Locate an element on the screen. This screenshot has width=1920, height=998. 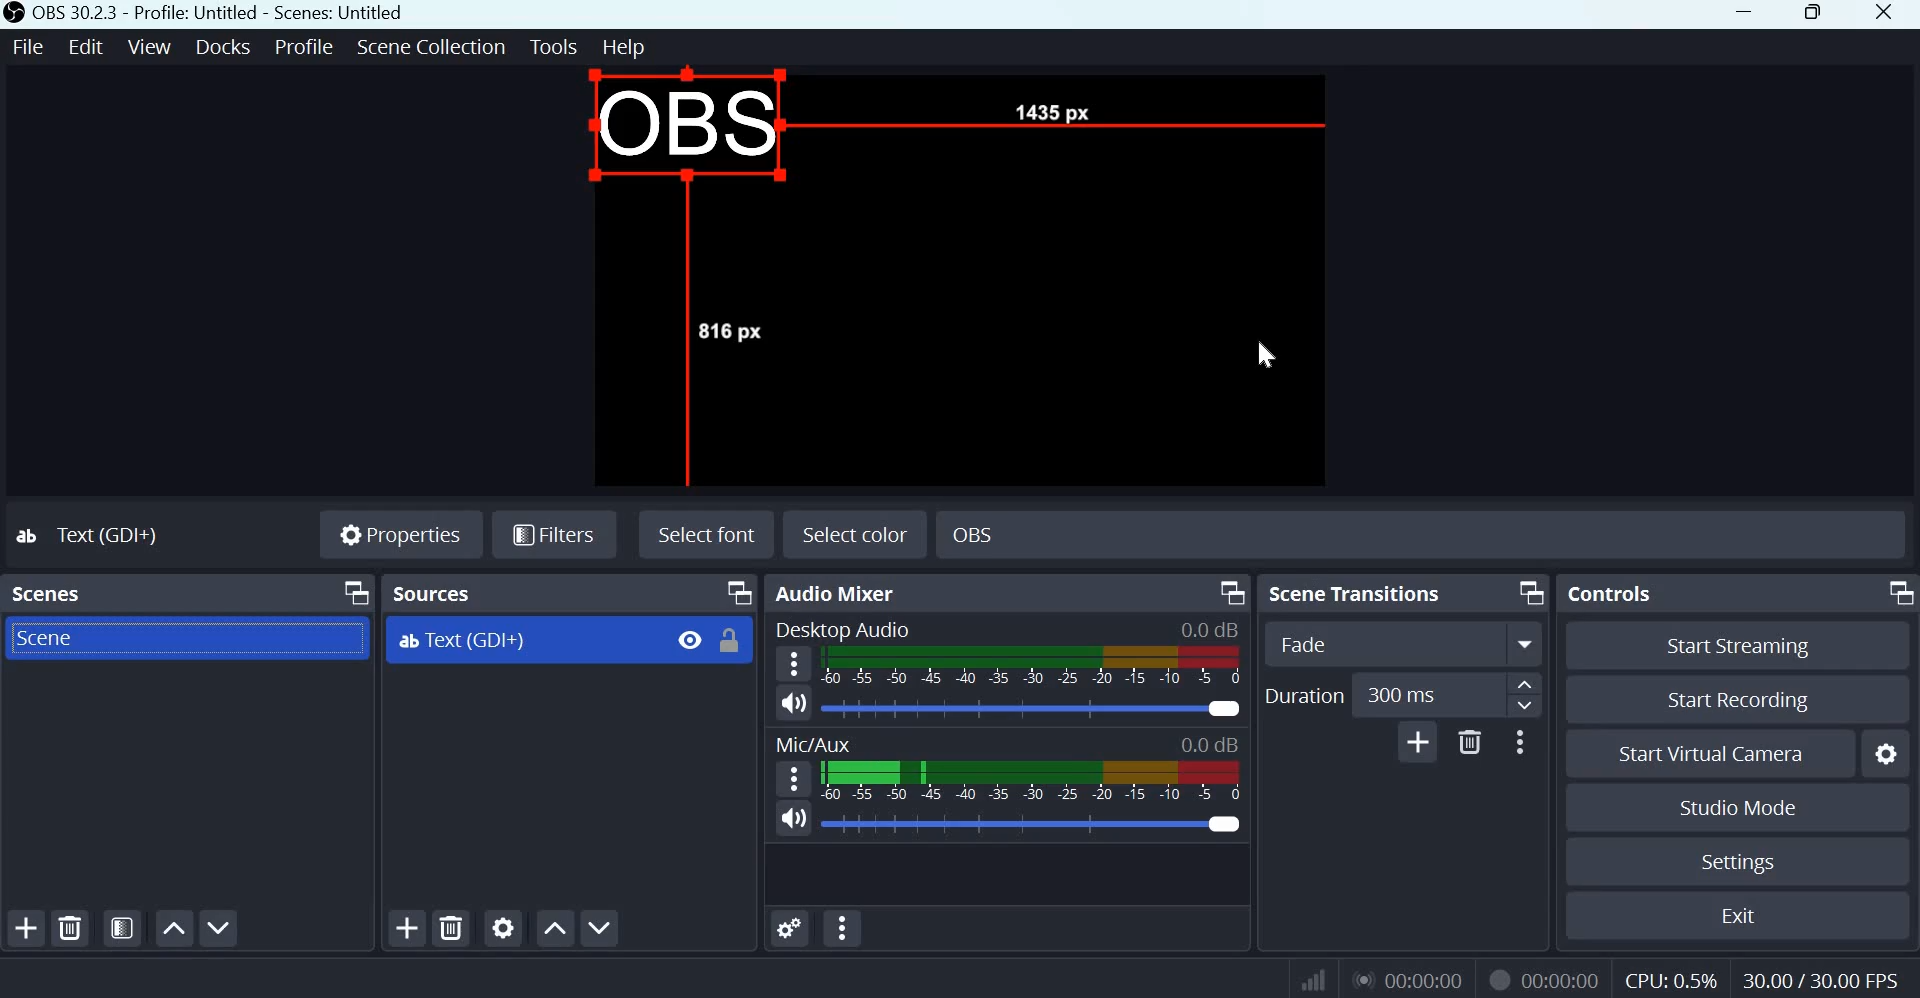
Mic/Aux is located at coordinates (815, 743).